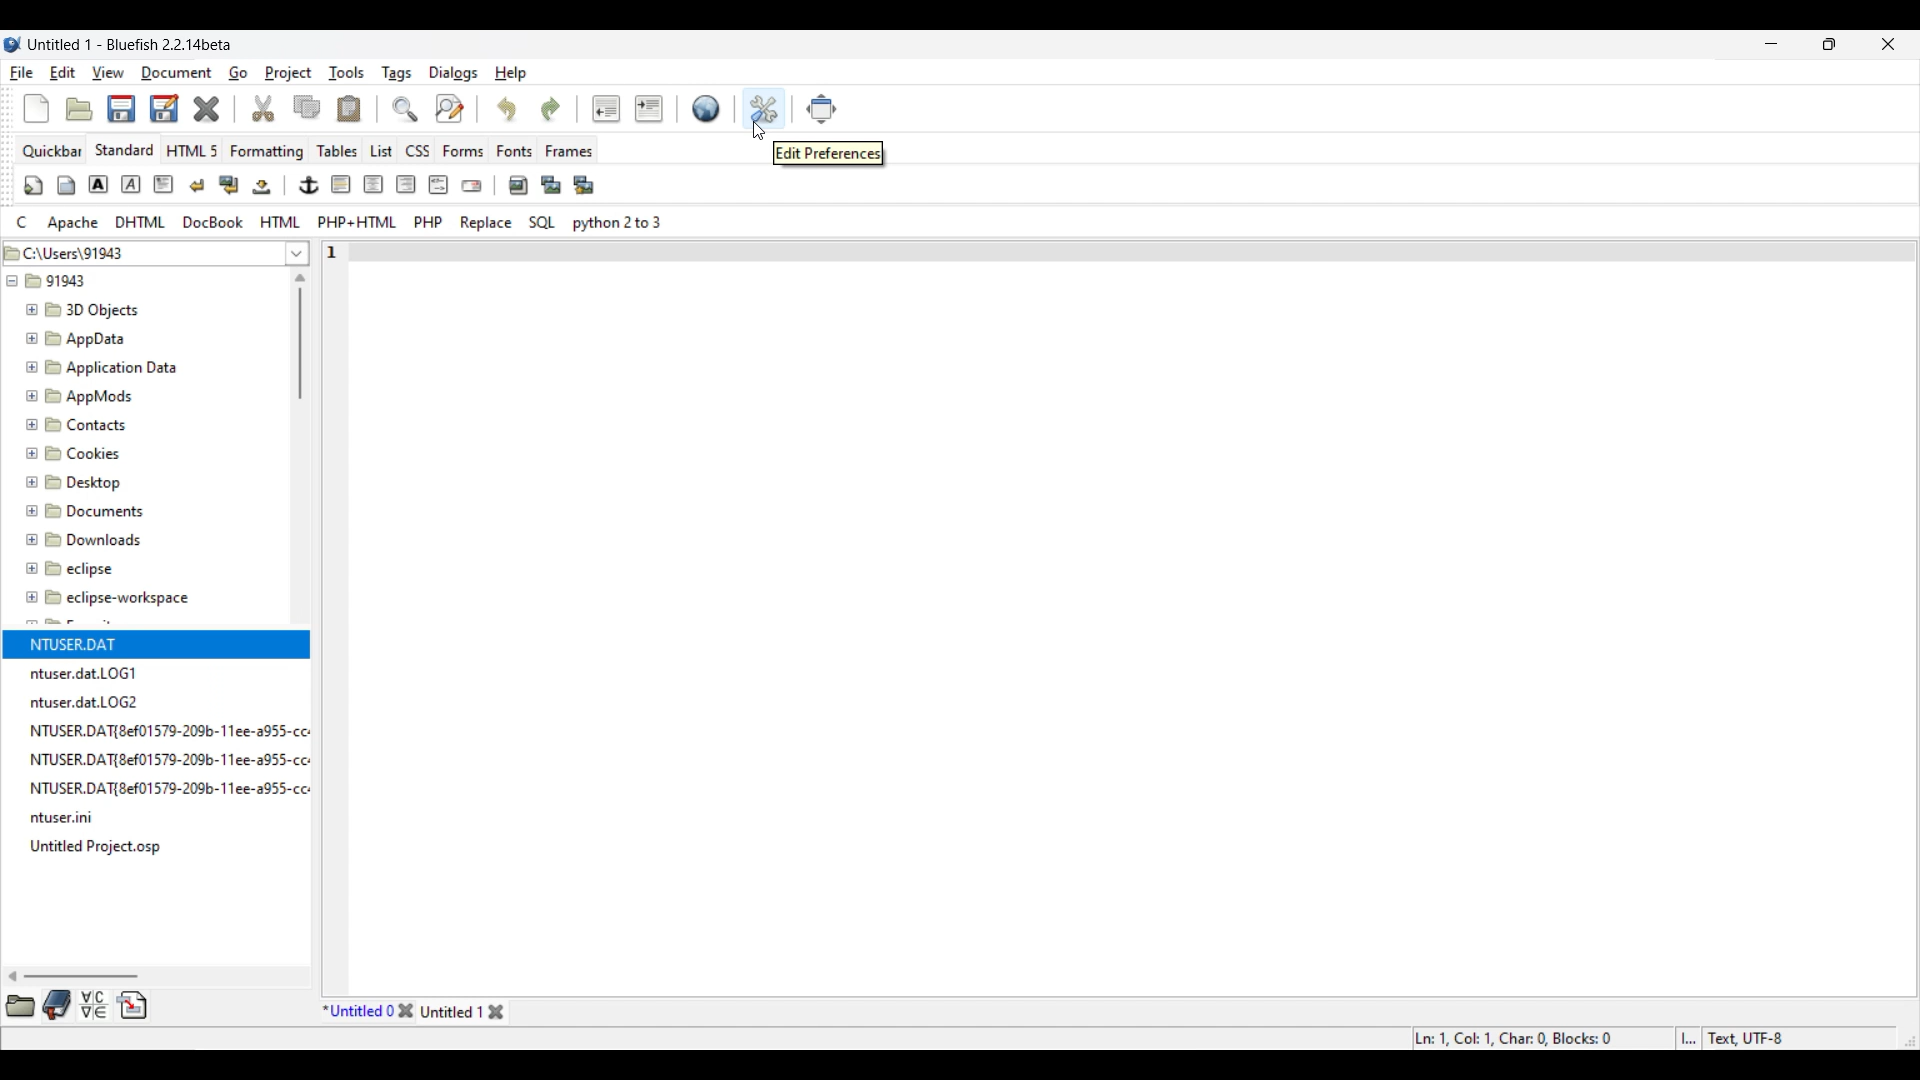  I want to click on File menu, so click(22, 73).